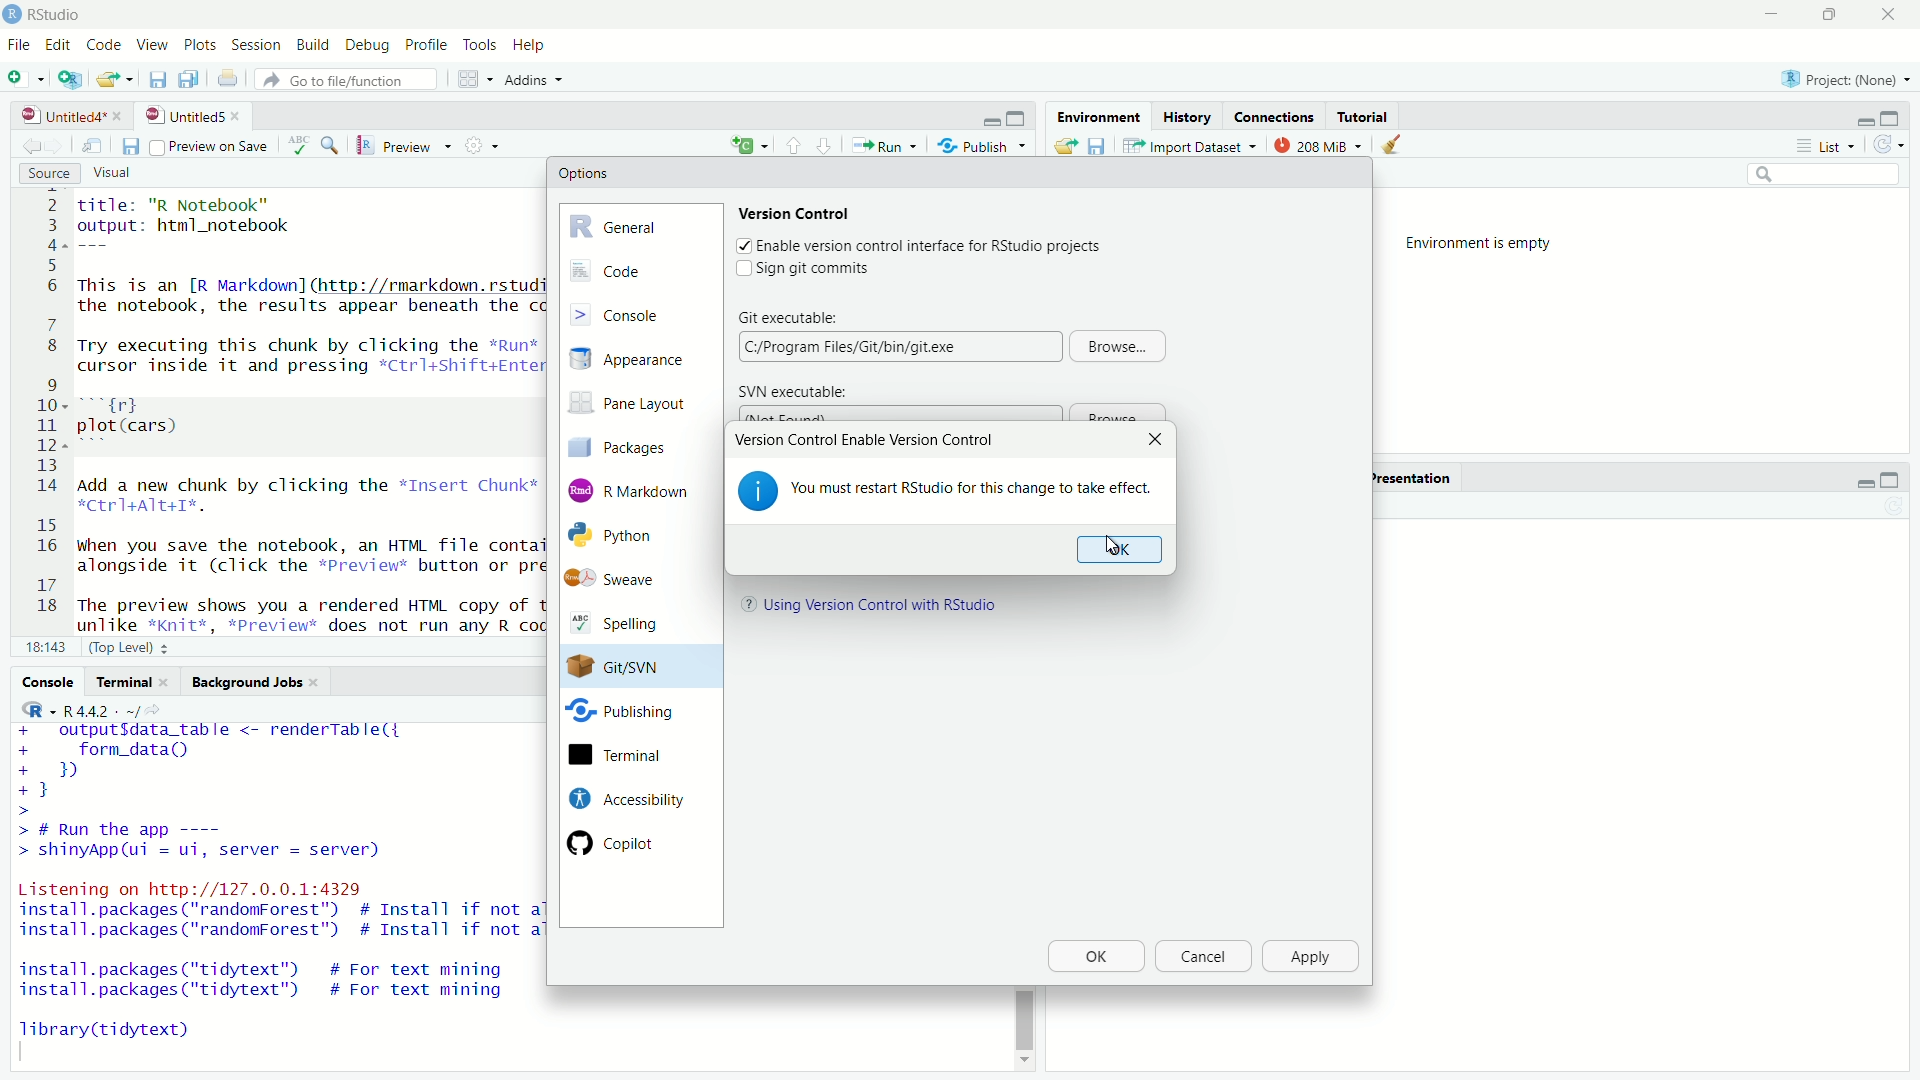 This screenshot has width=1920, height=1080. Describe the element at coordinates (1826, 176) in the screenshot. I see `search` at that location.